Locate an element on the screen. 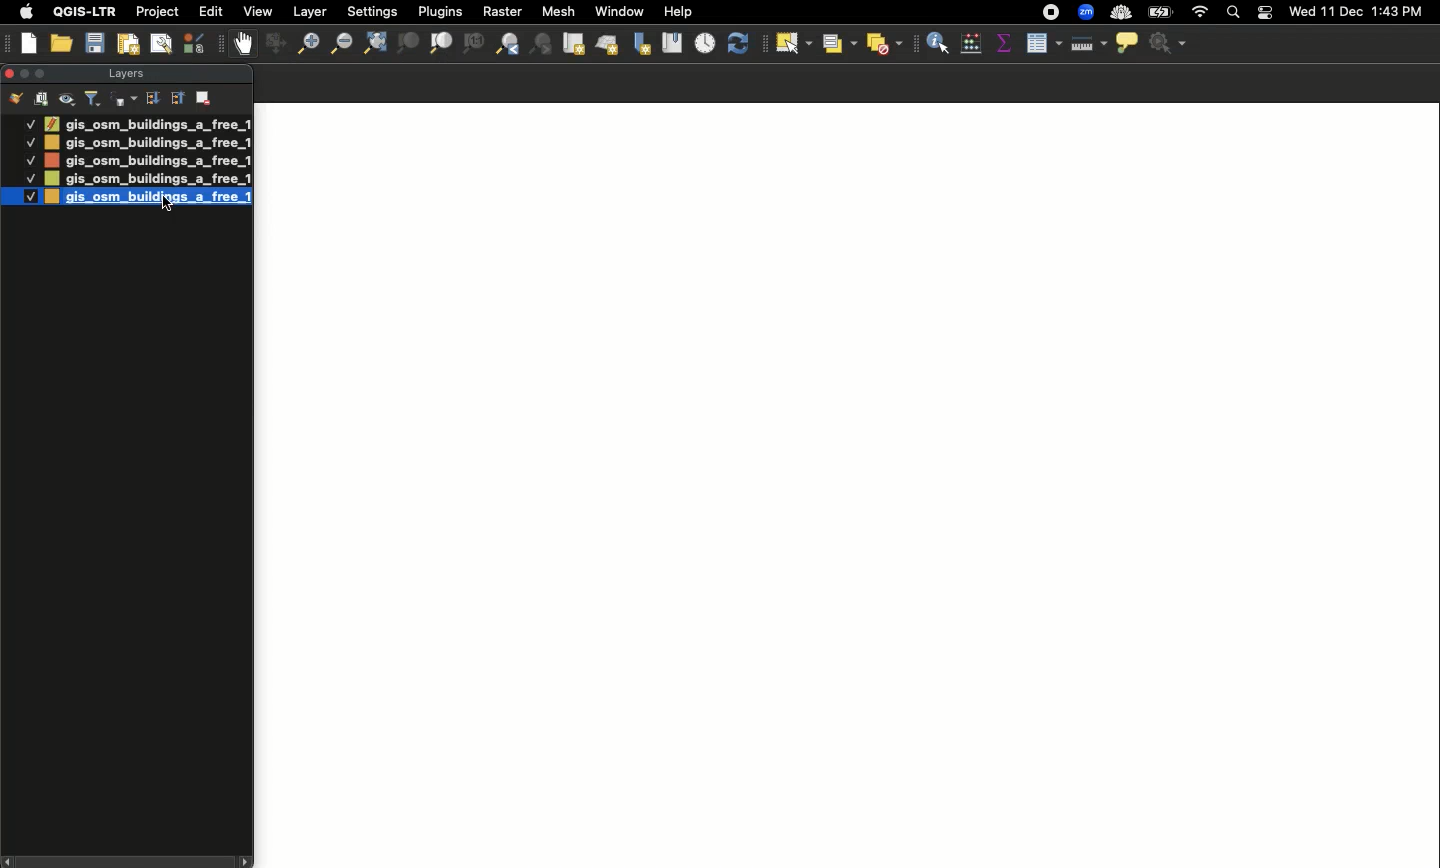 The height and width of the screenshot is (868, 1440).  is located at coordinates (1124, 14).